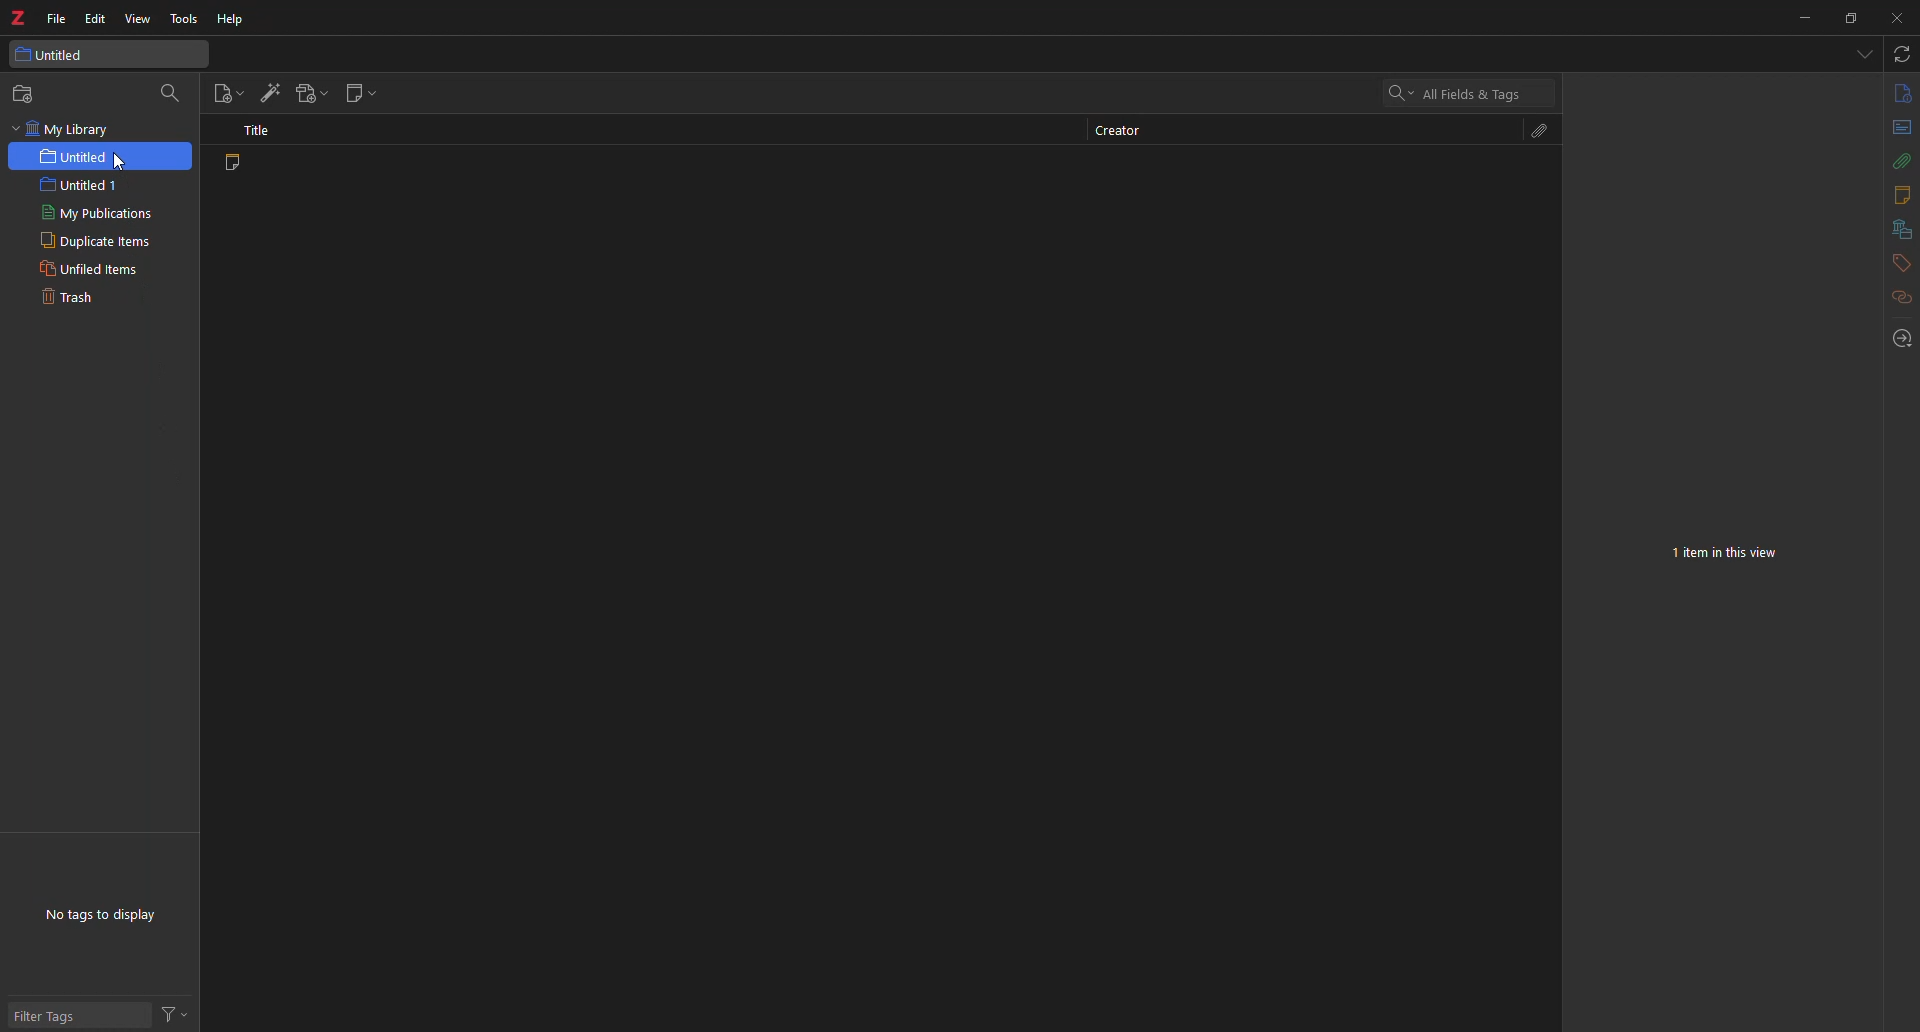 The height and width of the screenshot is (1032, 1920). What do you see at coordinates (1901, 337) in the screenshot?
I see `locate` at bounding box center [1901, 337].